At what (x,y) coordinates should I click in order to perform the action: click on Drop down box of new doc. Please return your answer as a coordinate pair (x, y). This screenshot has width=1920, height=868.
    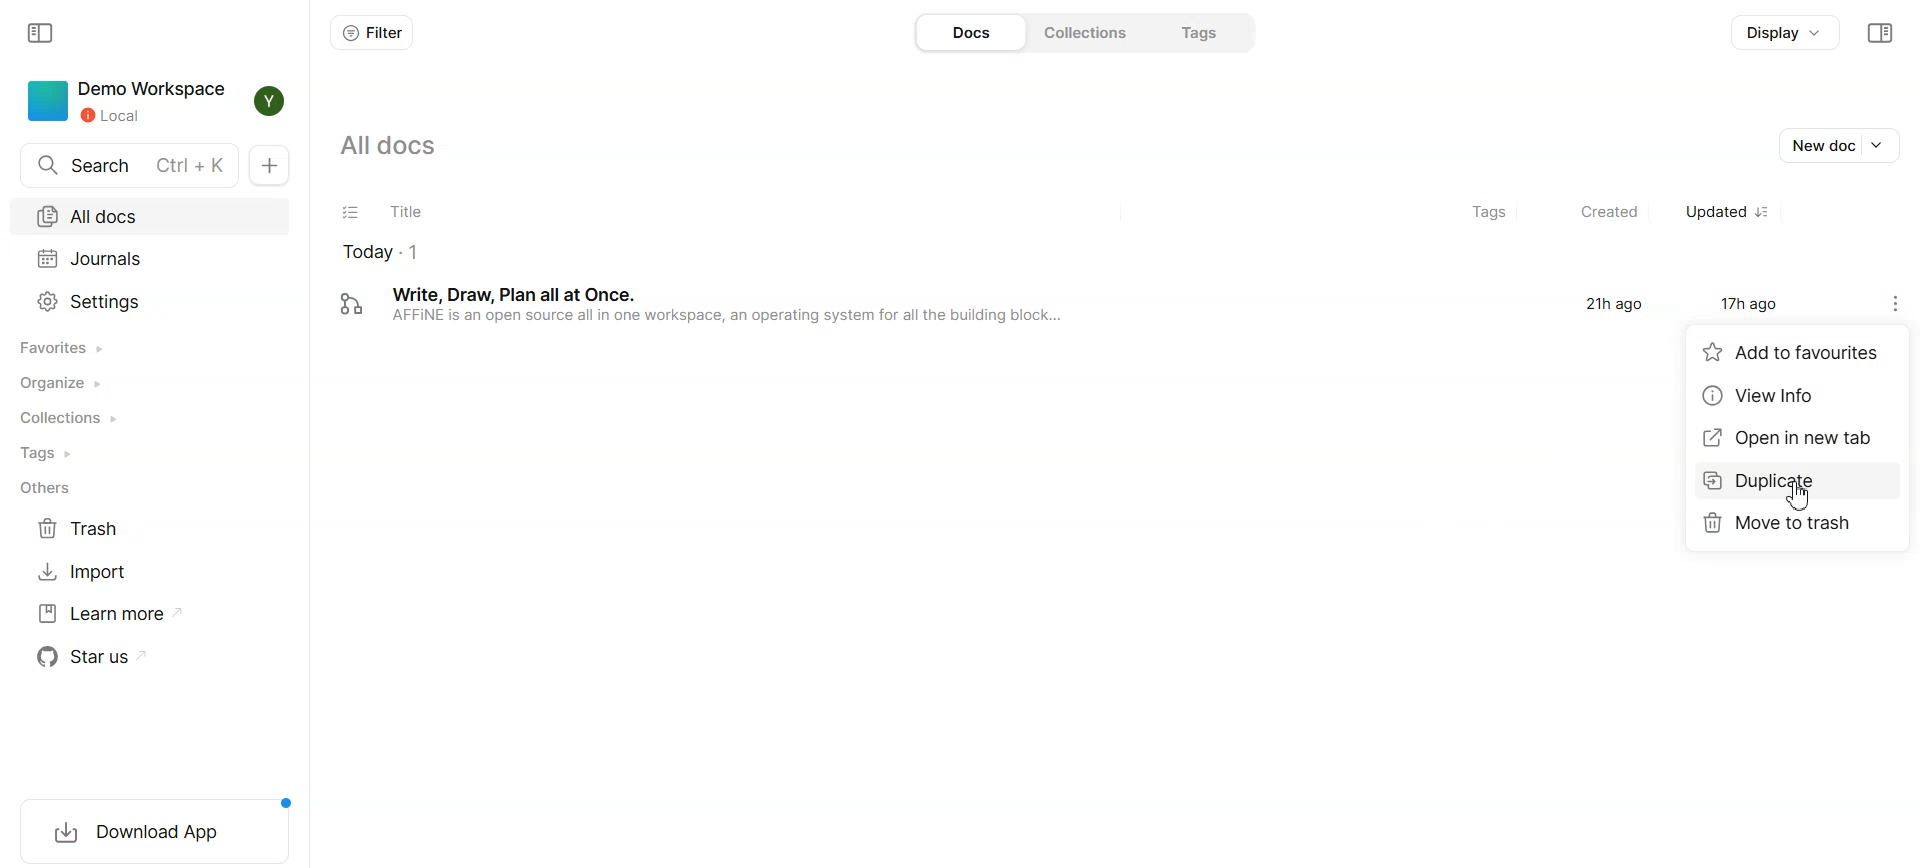
    Looking at the image, I should click on (1885, 145).